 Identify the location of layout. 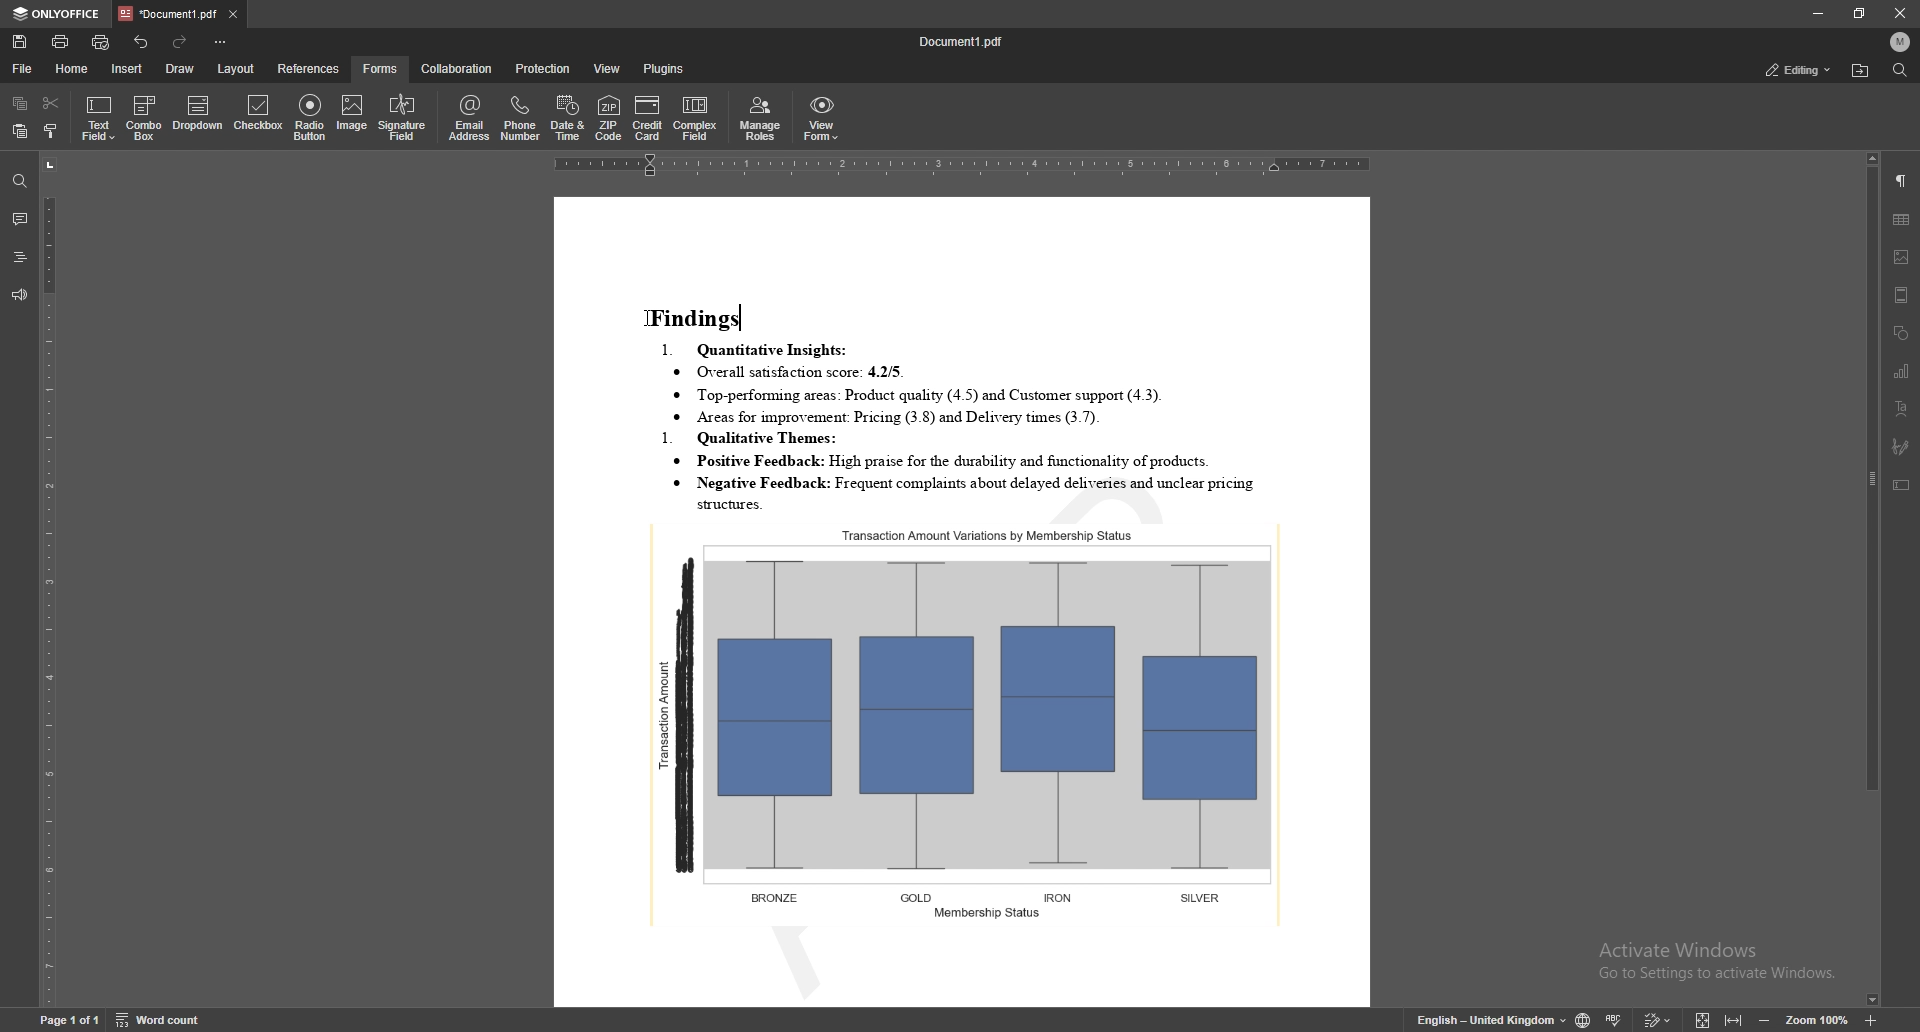
(237, 69).